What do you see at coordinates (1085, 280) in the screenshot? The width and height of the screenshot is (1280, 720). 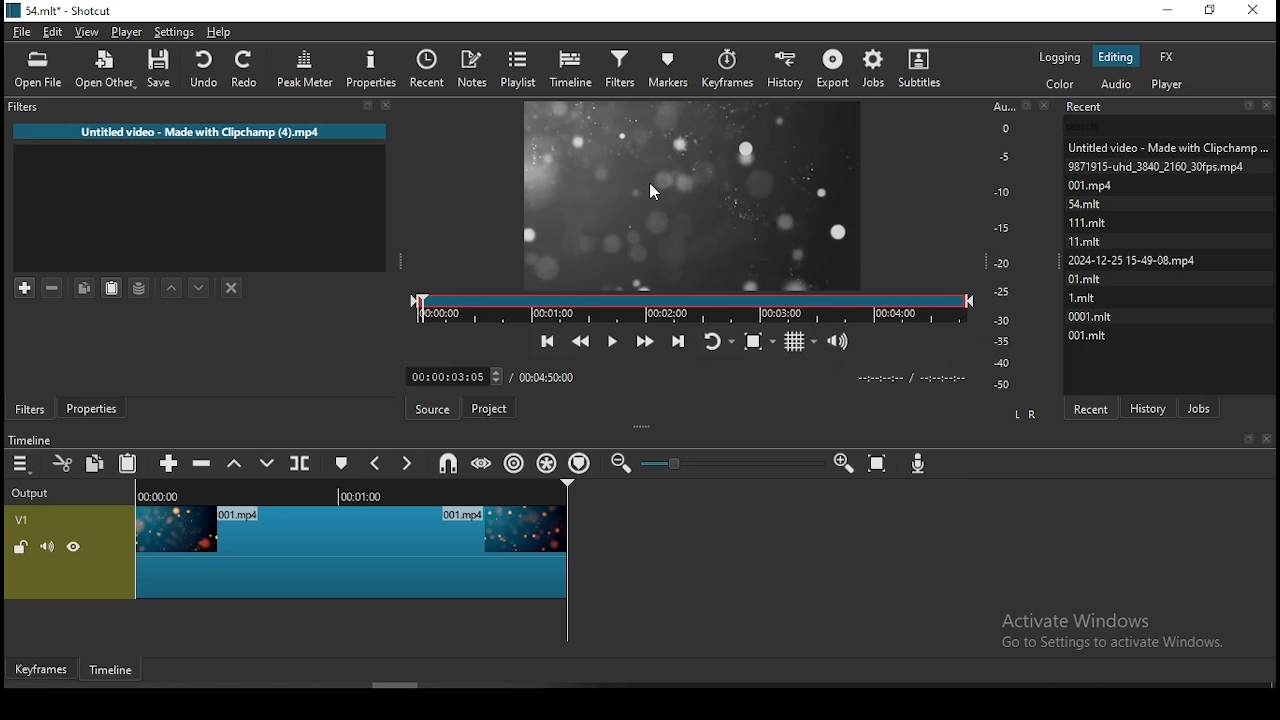 I see `files` at bounding box center [1085, 280].